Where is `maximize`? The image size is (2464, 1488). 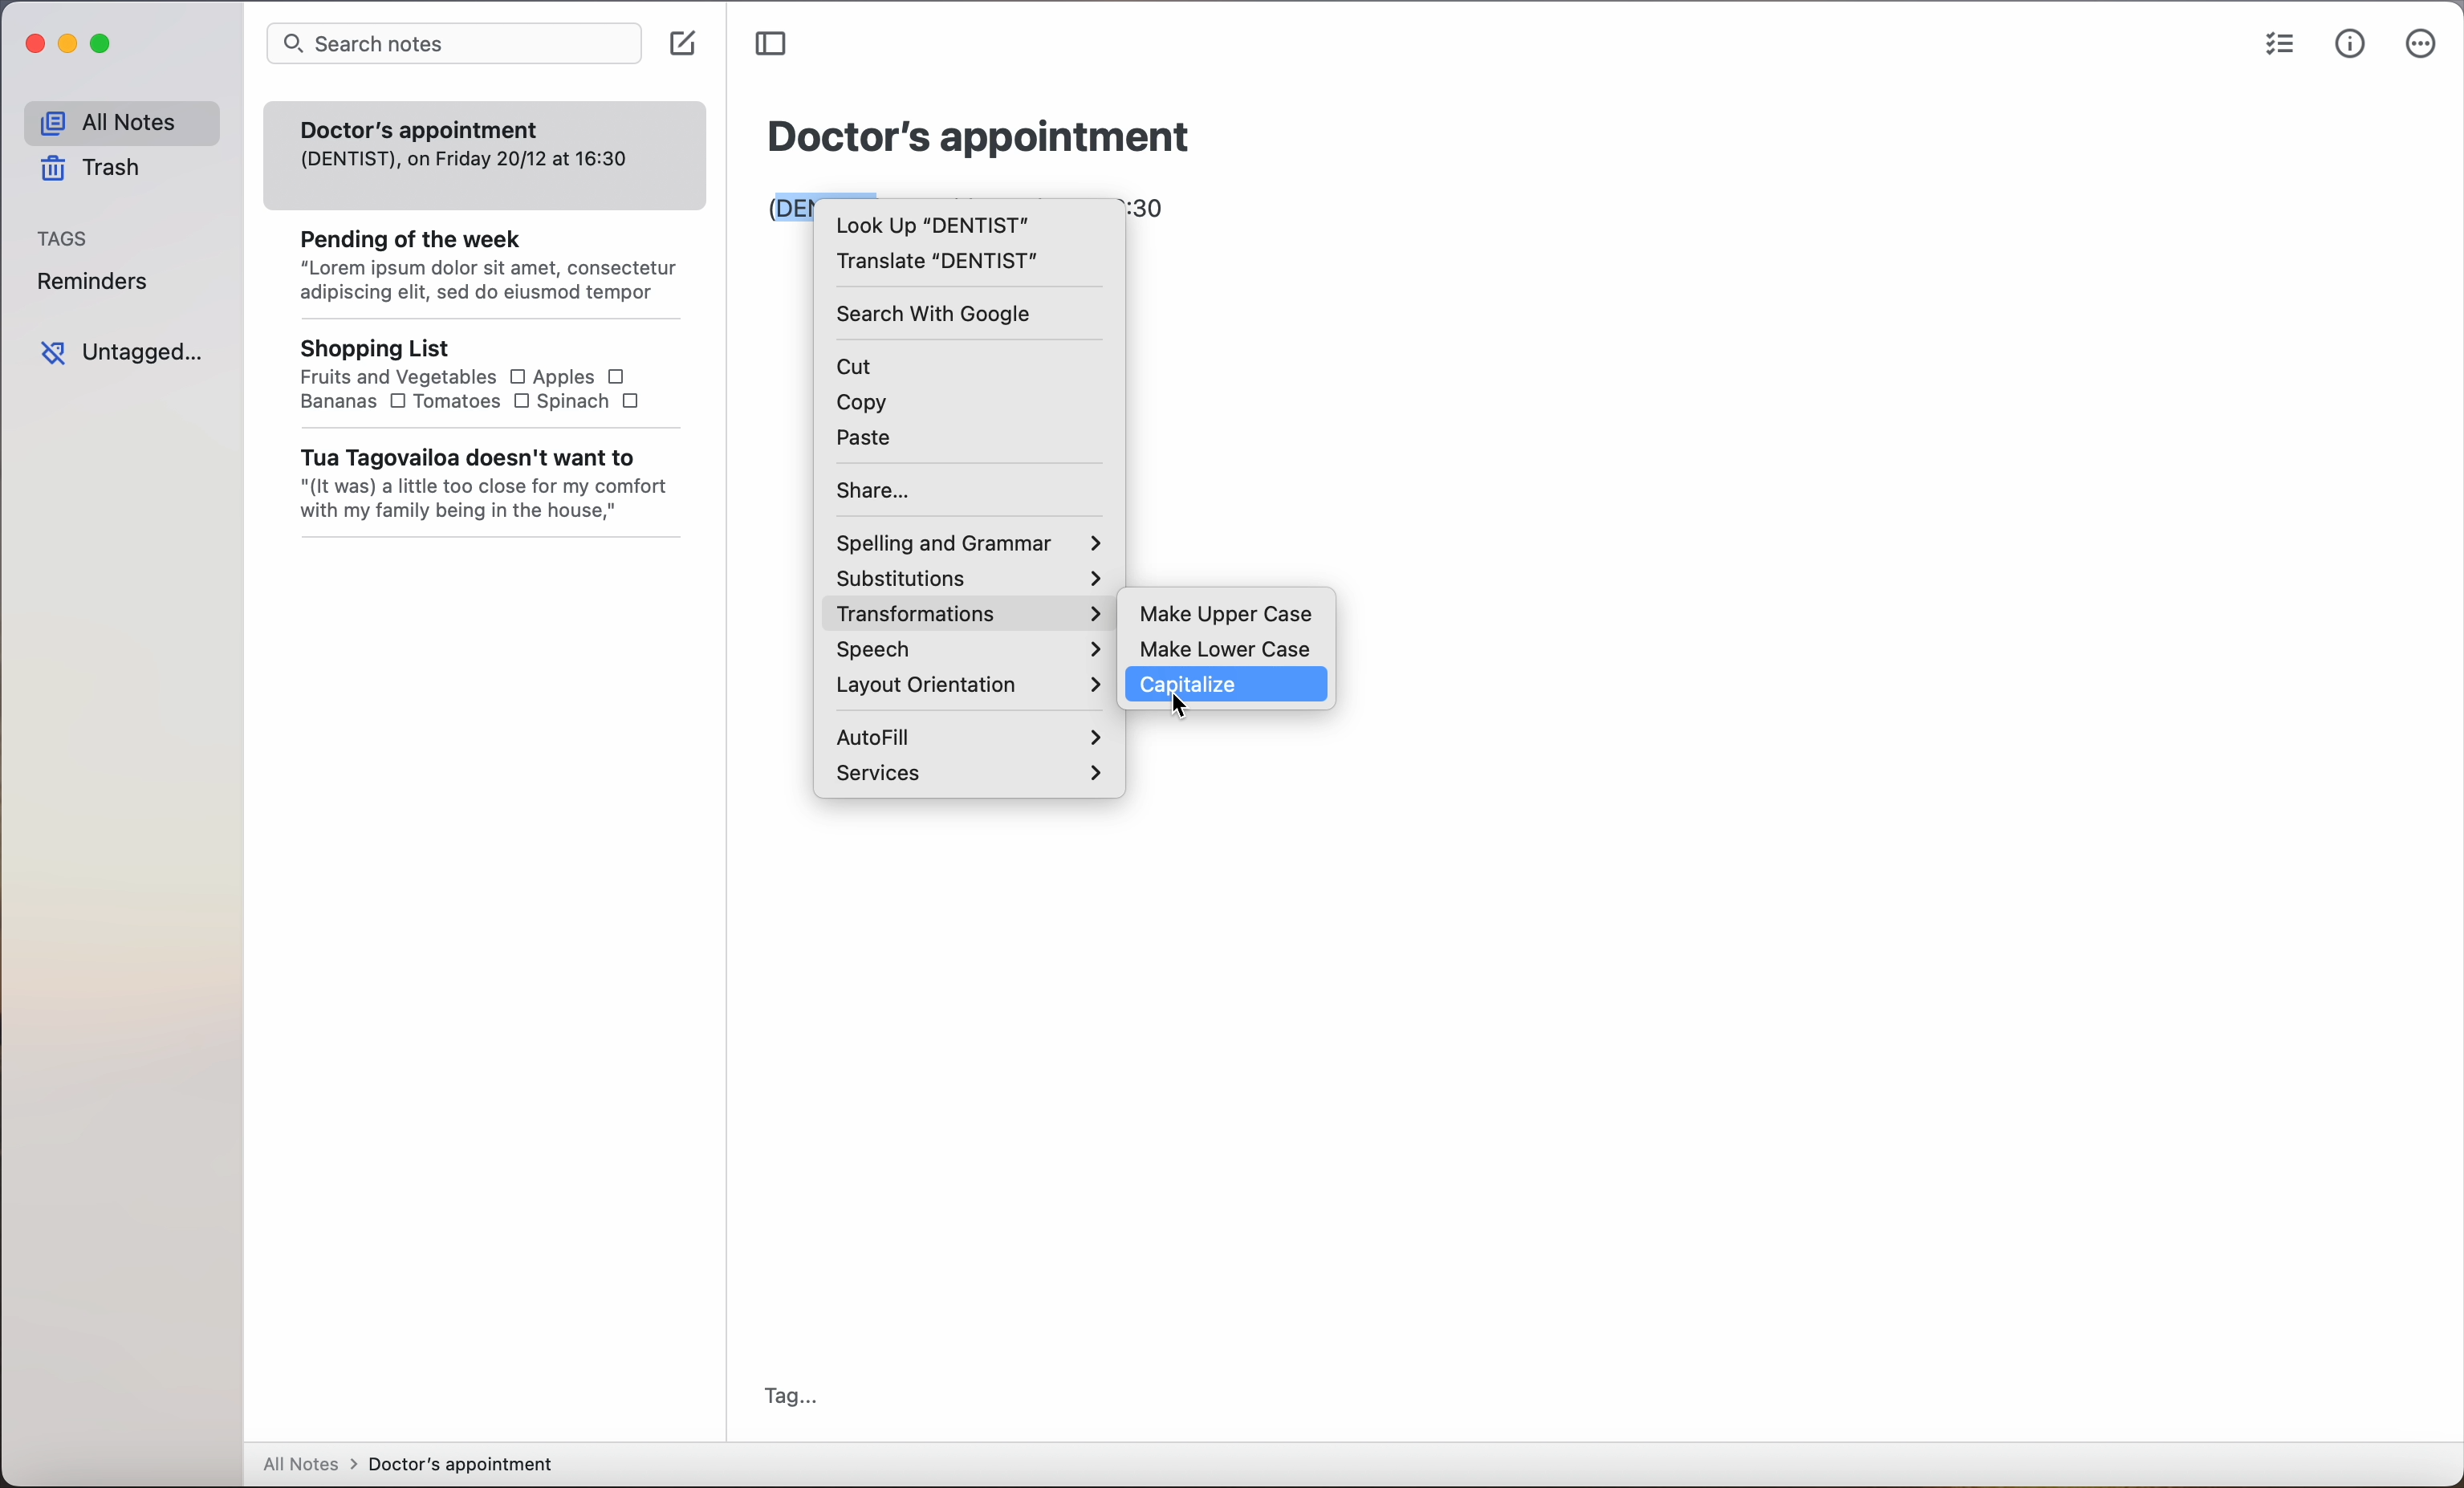
maximize is located at coordinates (105, 45).